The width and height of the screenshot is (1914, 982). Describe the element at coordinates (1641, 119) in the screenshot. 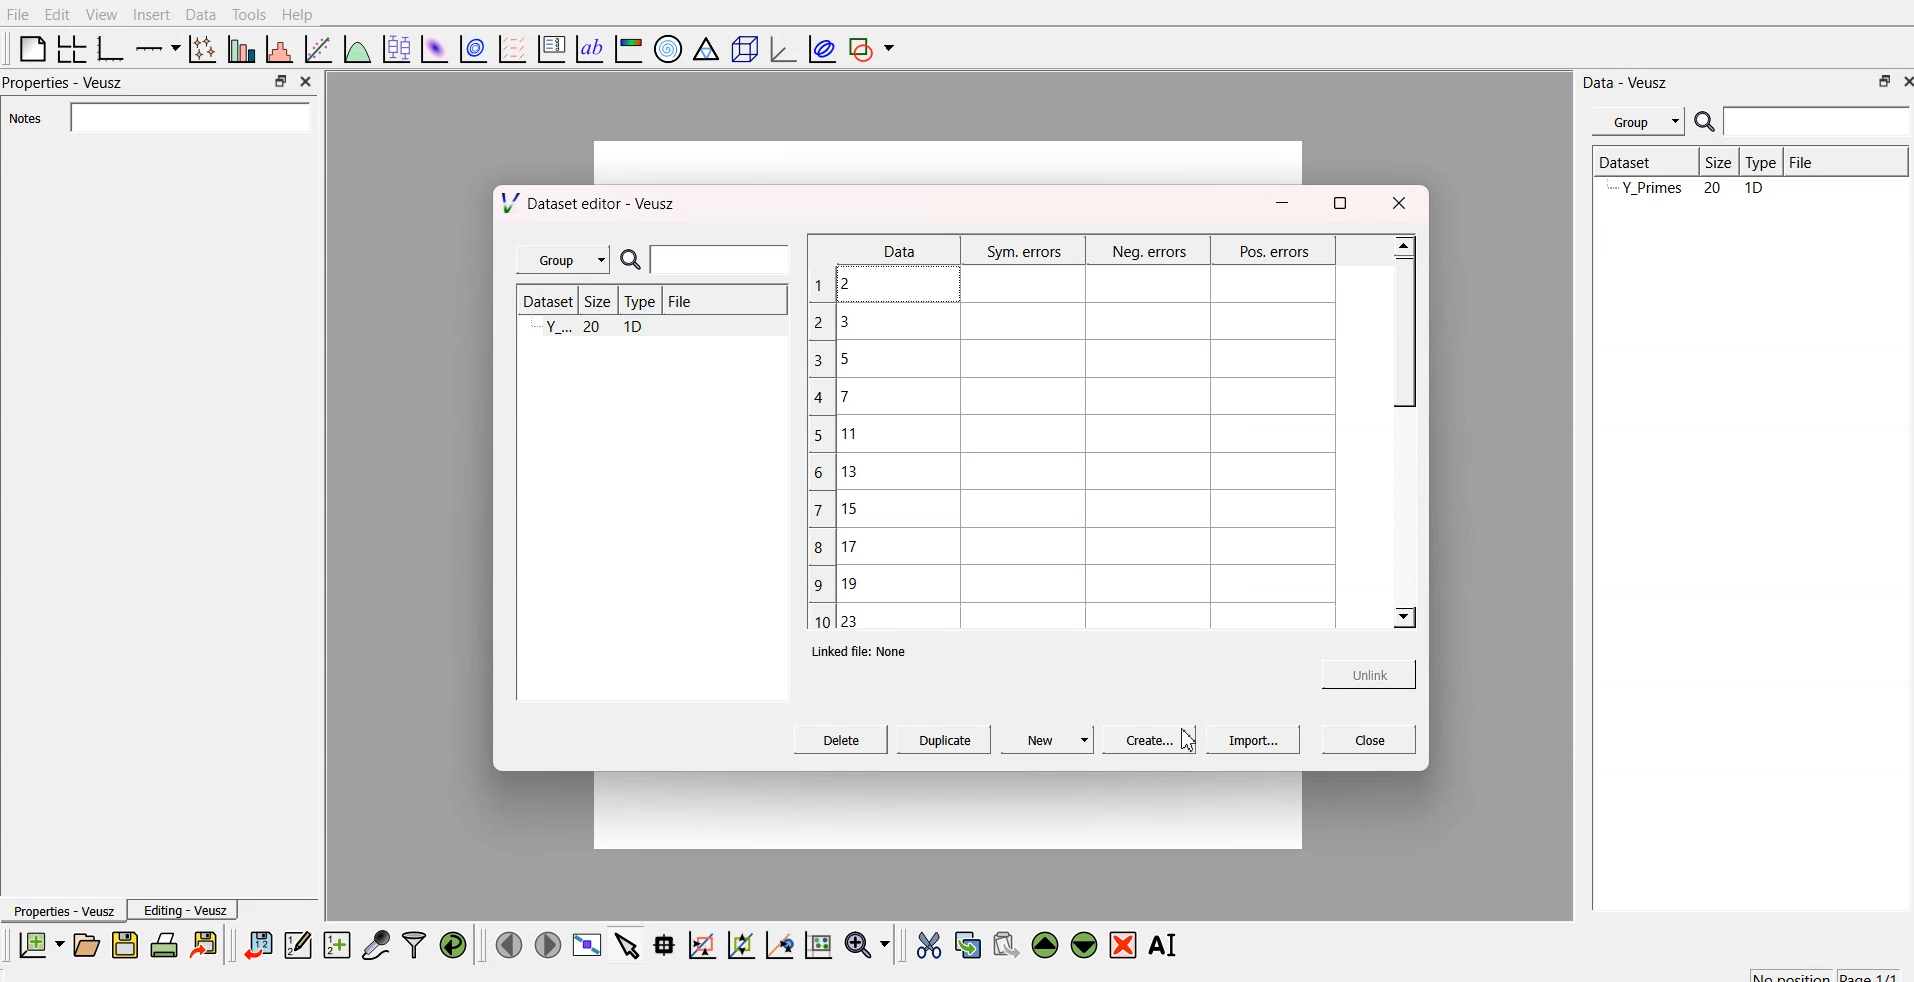

I see `Group` at that location.